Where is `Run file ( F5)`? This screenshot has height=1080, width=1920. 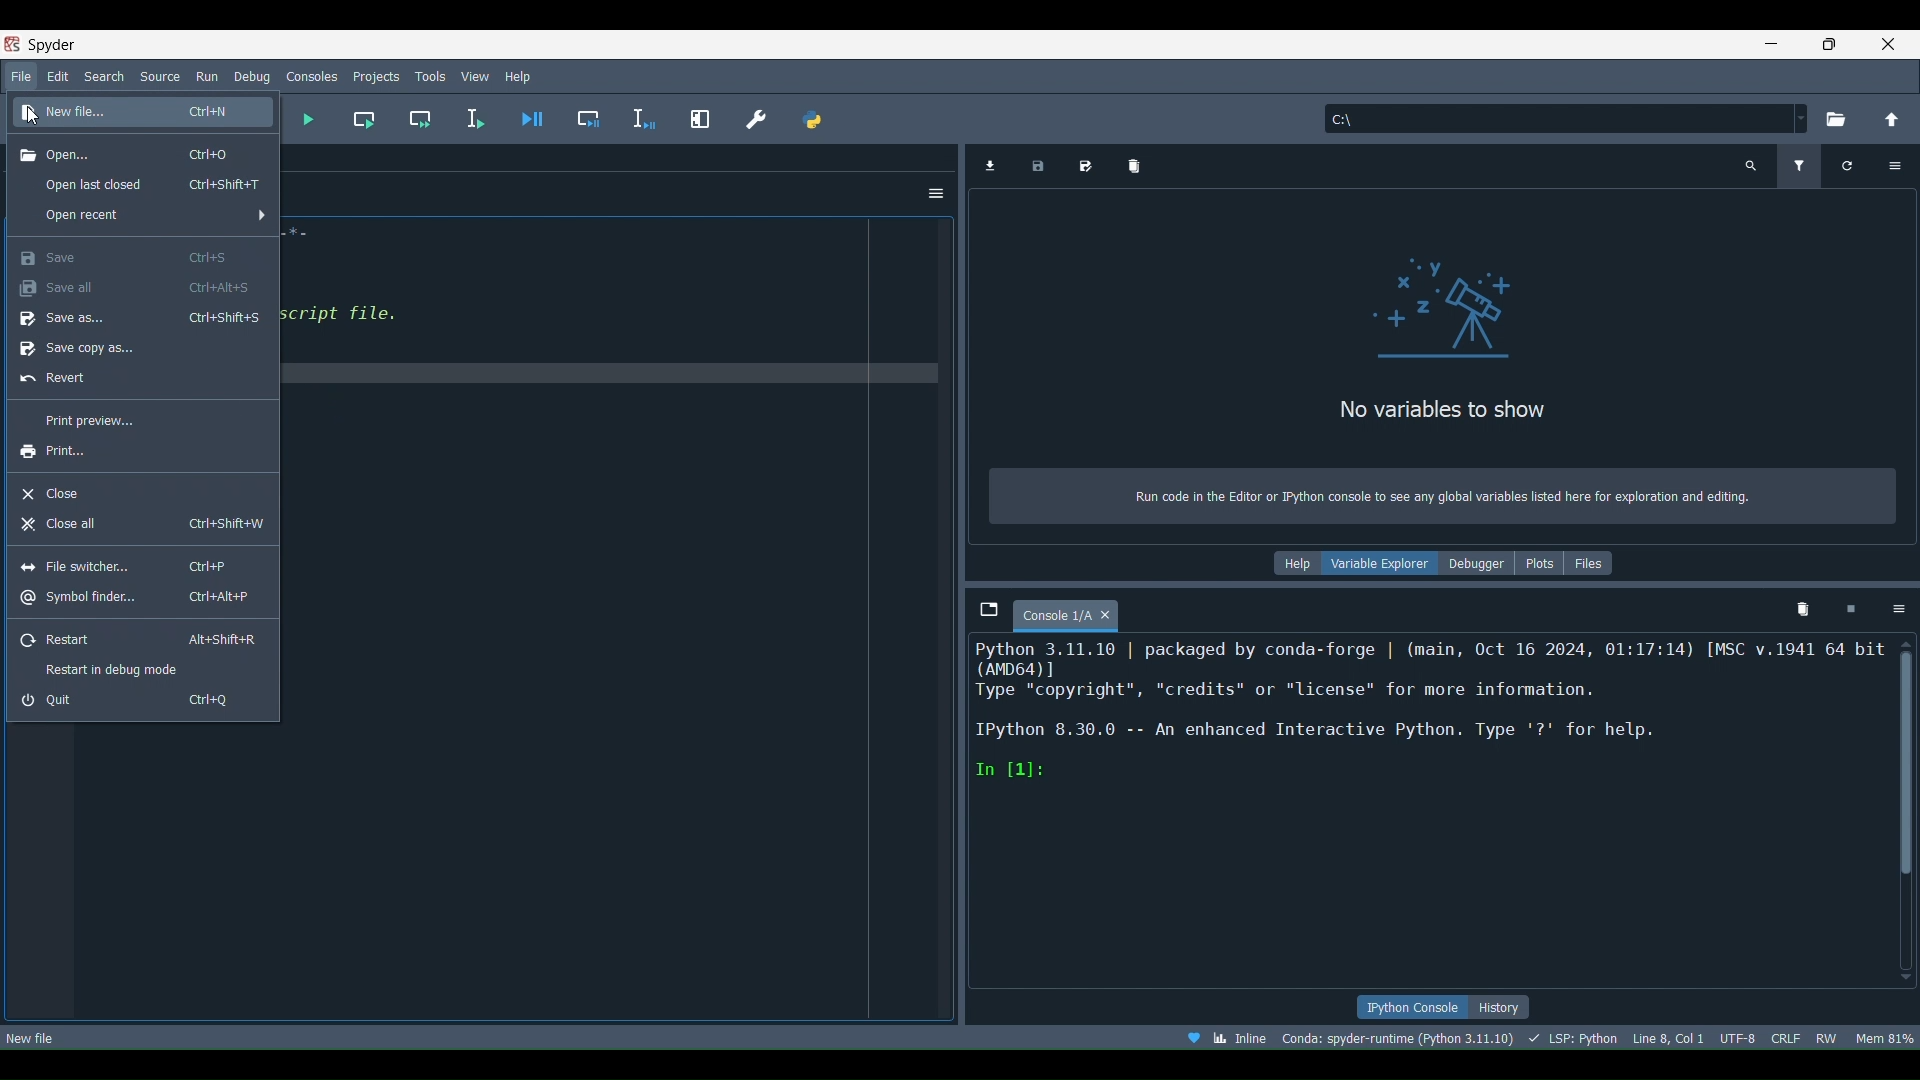 Run file ( F5) is located at coordinates (304, 120).